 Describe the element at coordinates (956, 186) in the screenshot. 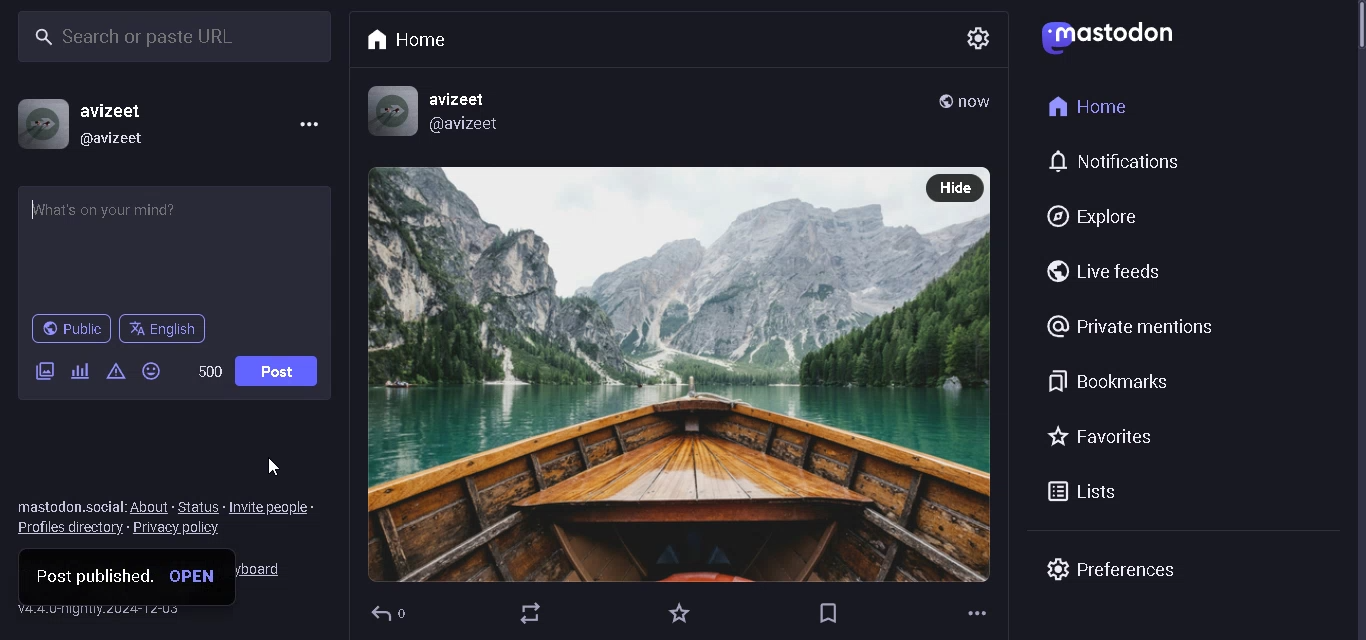

I see `hide` at that location.